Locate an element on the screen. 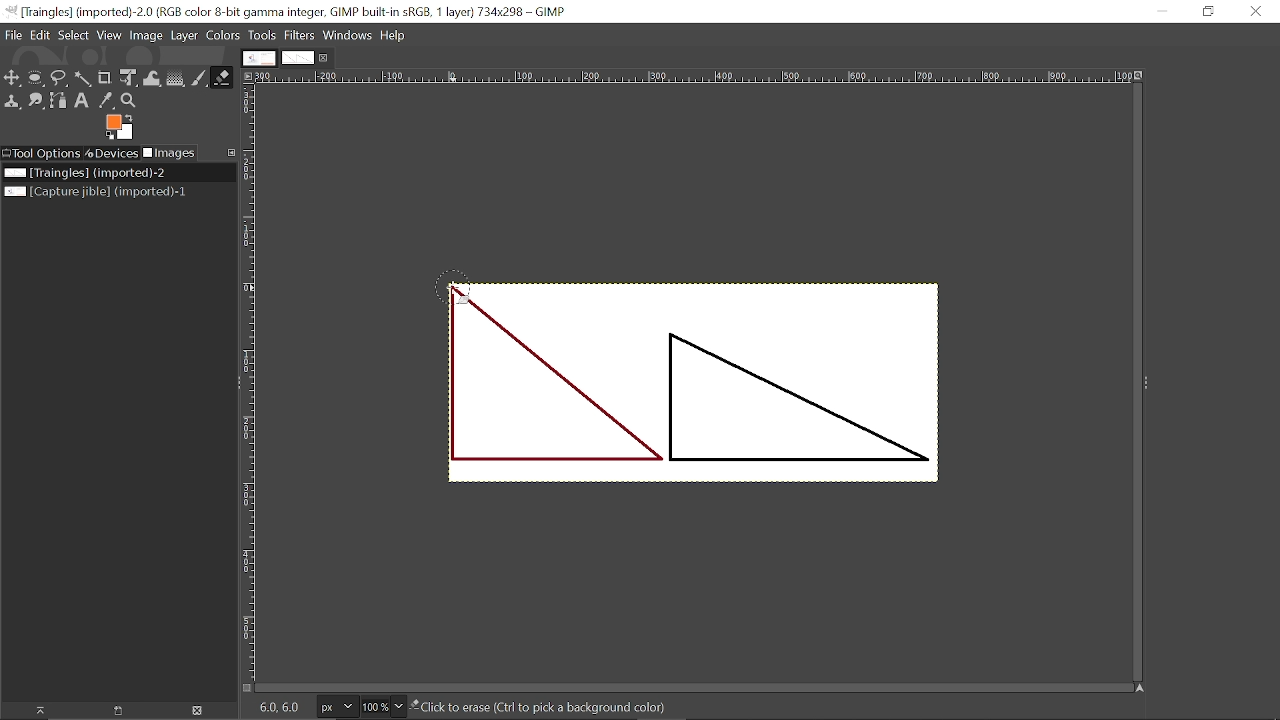 This screenshot has width=1280, height=720. Filters is located at coordinates (300, 36).